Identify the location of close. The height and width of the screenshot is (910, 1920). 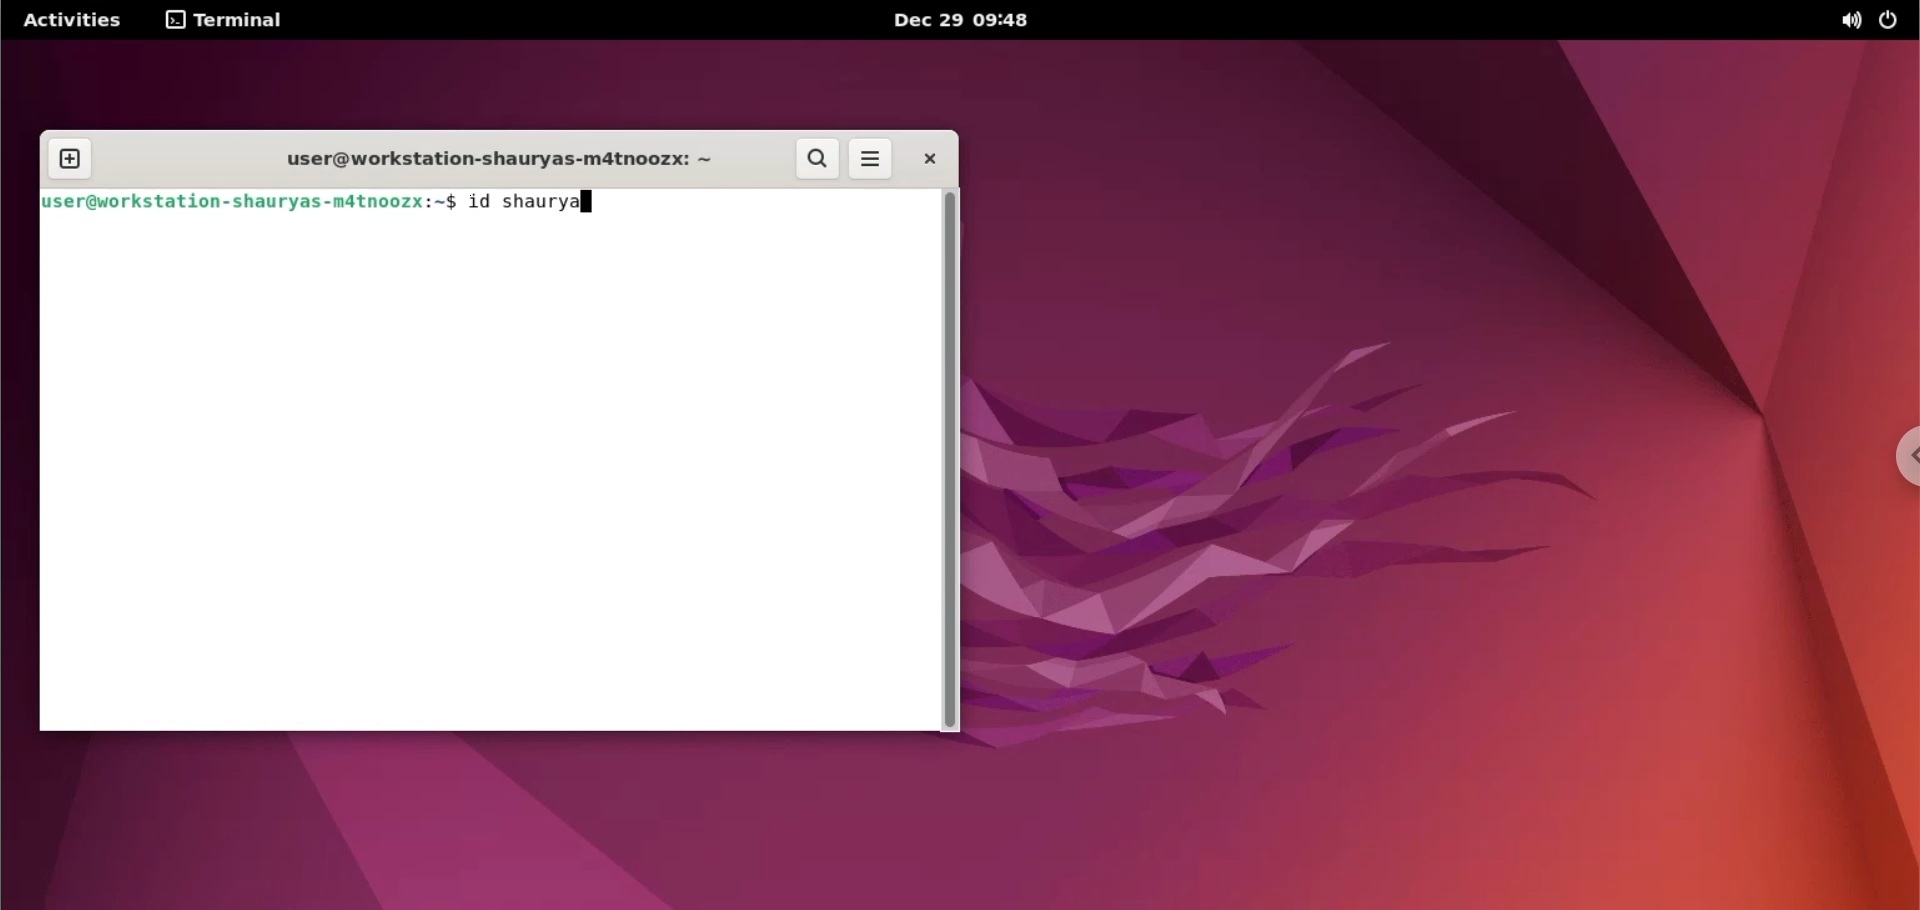
(928, 158).